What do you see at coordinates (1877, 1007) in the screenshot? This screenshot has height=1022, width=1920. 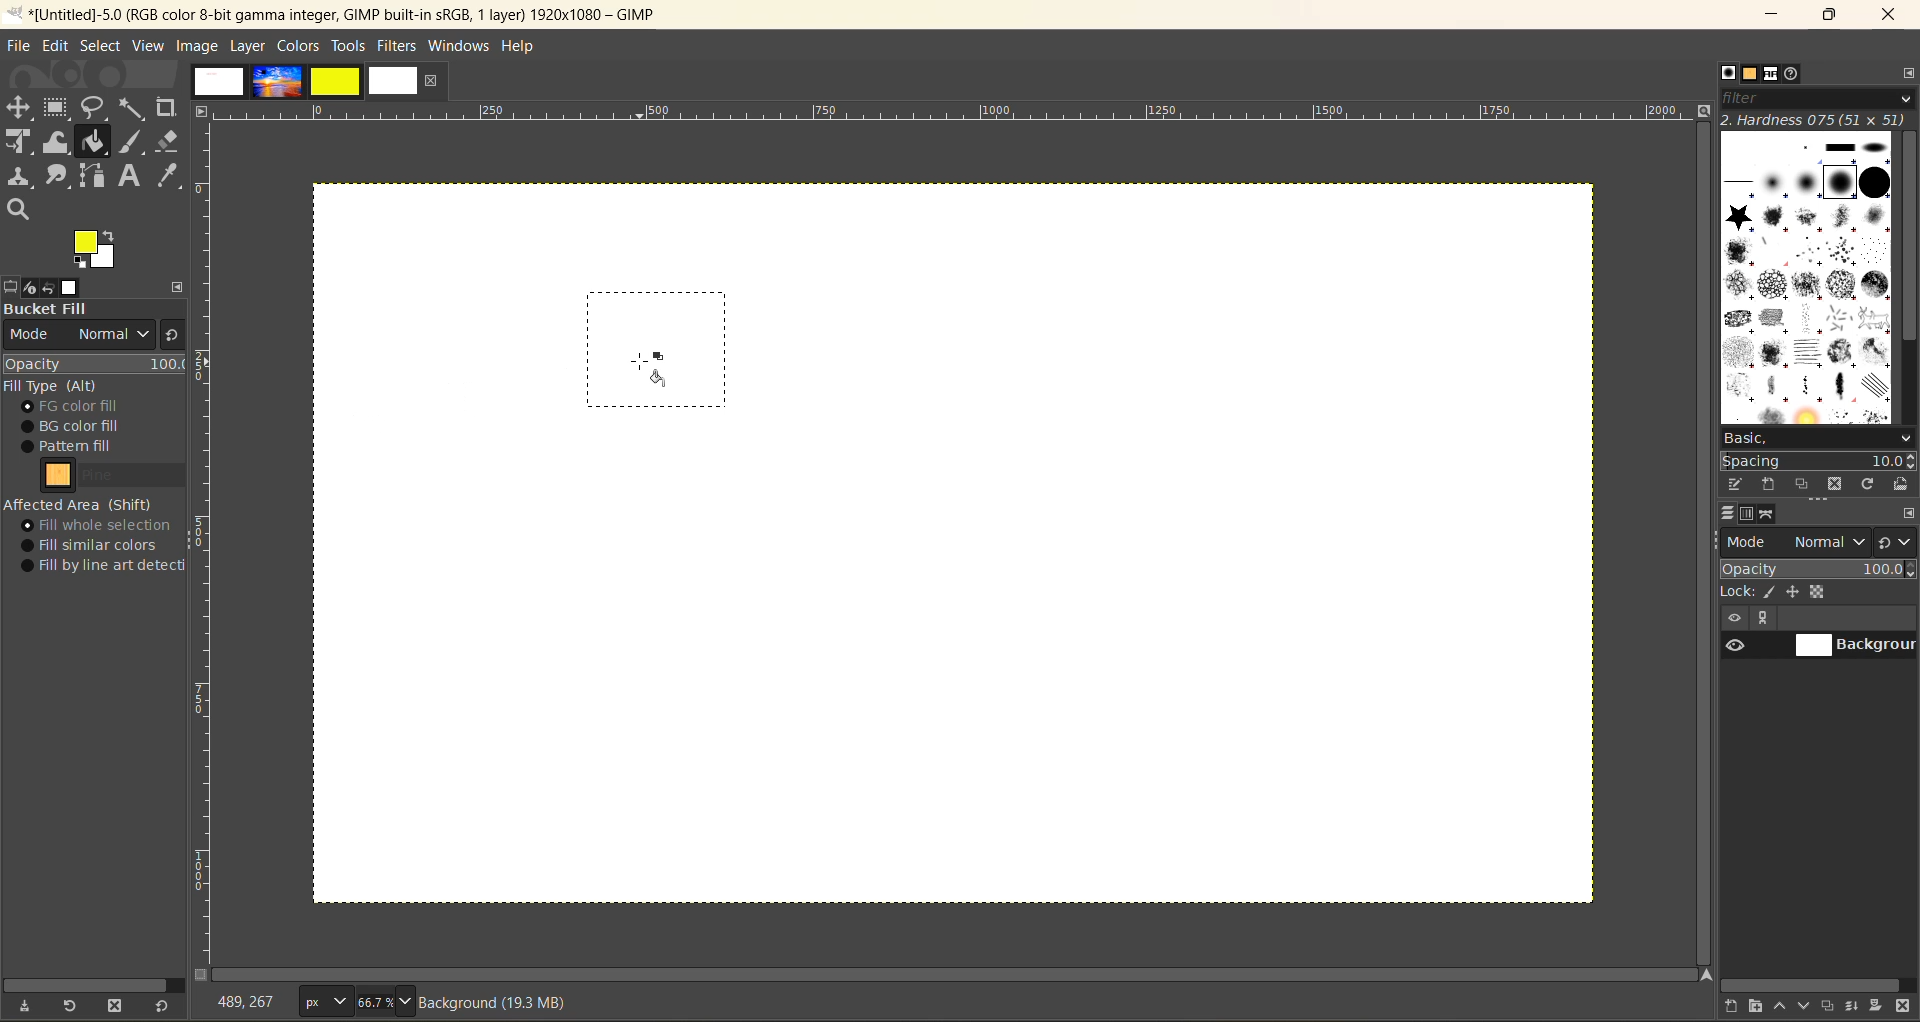 I see `add a mask` at bounding box center [1877, 1007].